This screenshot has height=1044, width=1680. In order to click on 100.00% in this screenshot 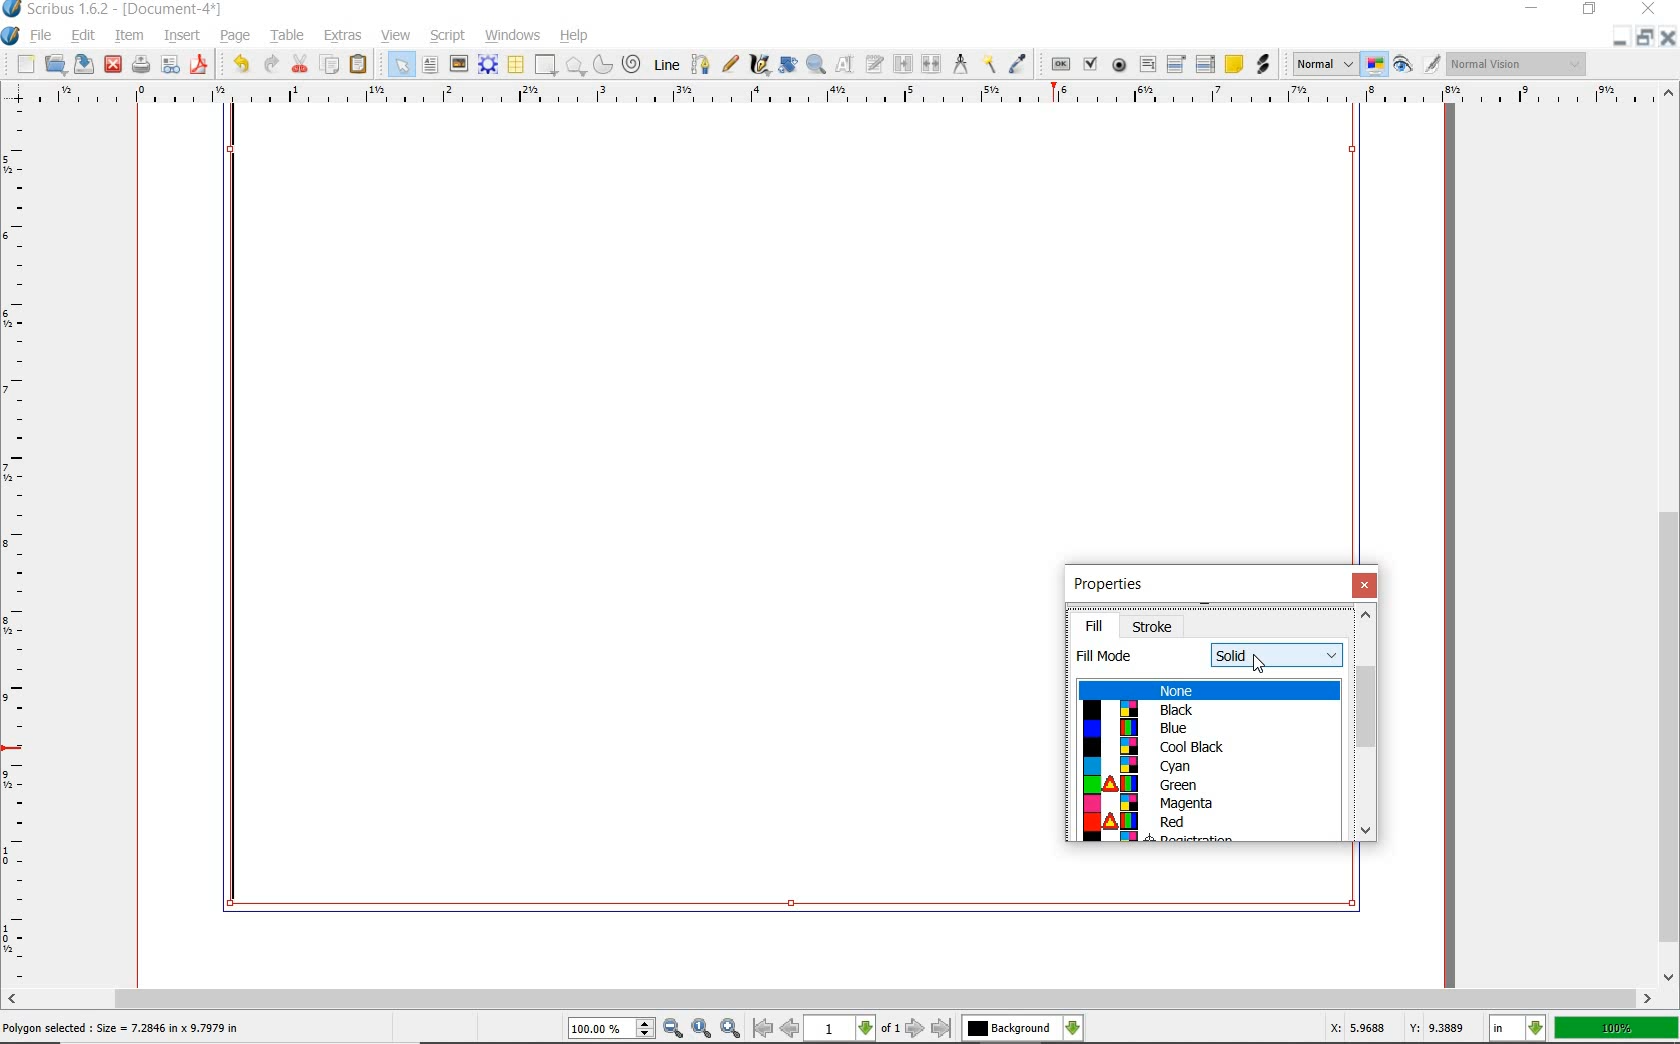, I will do `click(613, 1030)`.